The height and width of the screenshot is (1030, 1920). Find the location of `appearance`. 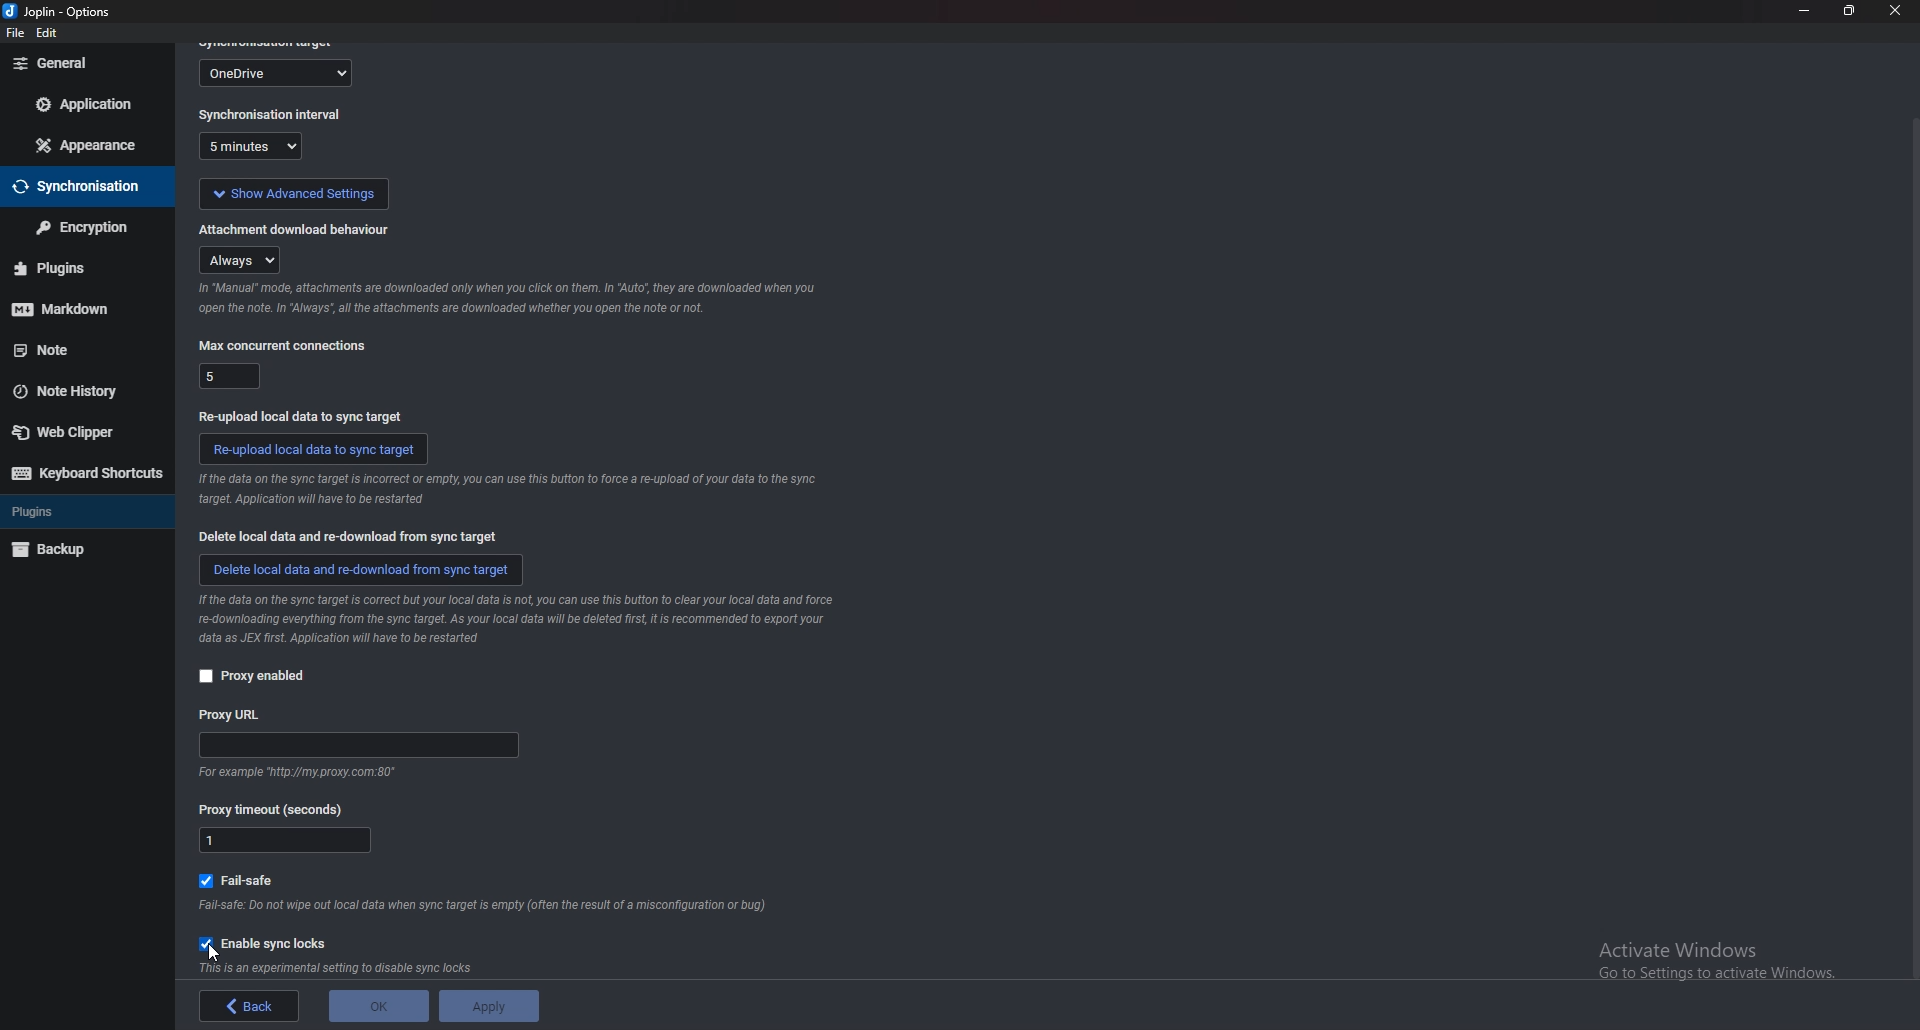

appearance is located at coordinates (89, 143).